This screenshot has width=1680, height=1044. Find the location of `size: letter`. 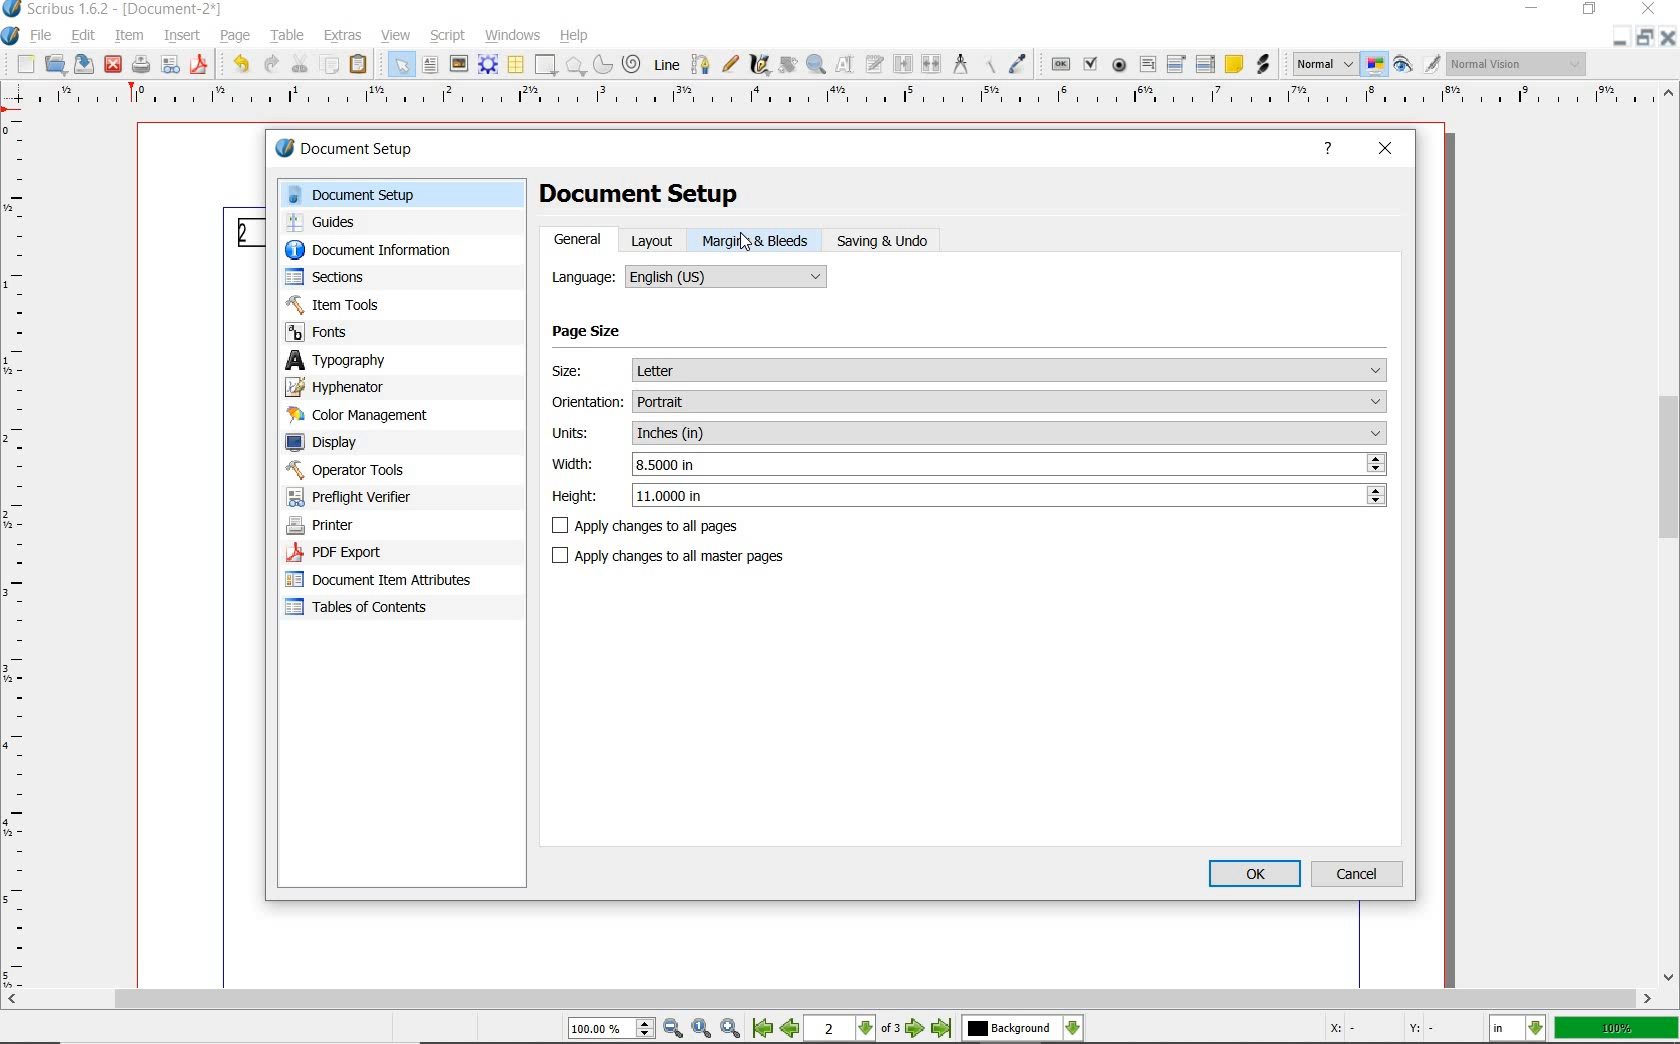

size: letter is located at coordinates (970, 368).